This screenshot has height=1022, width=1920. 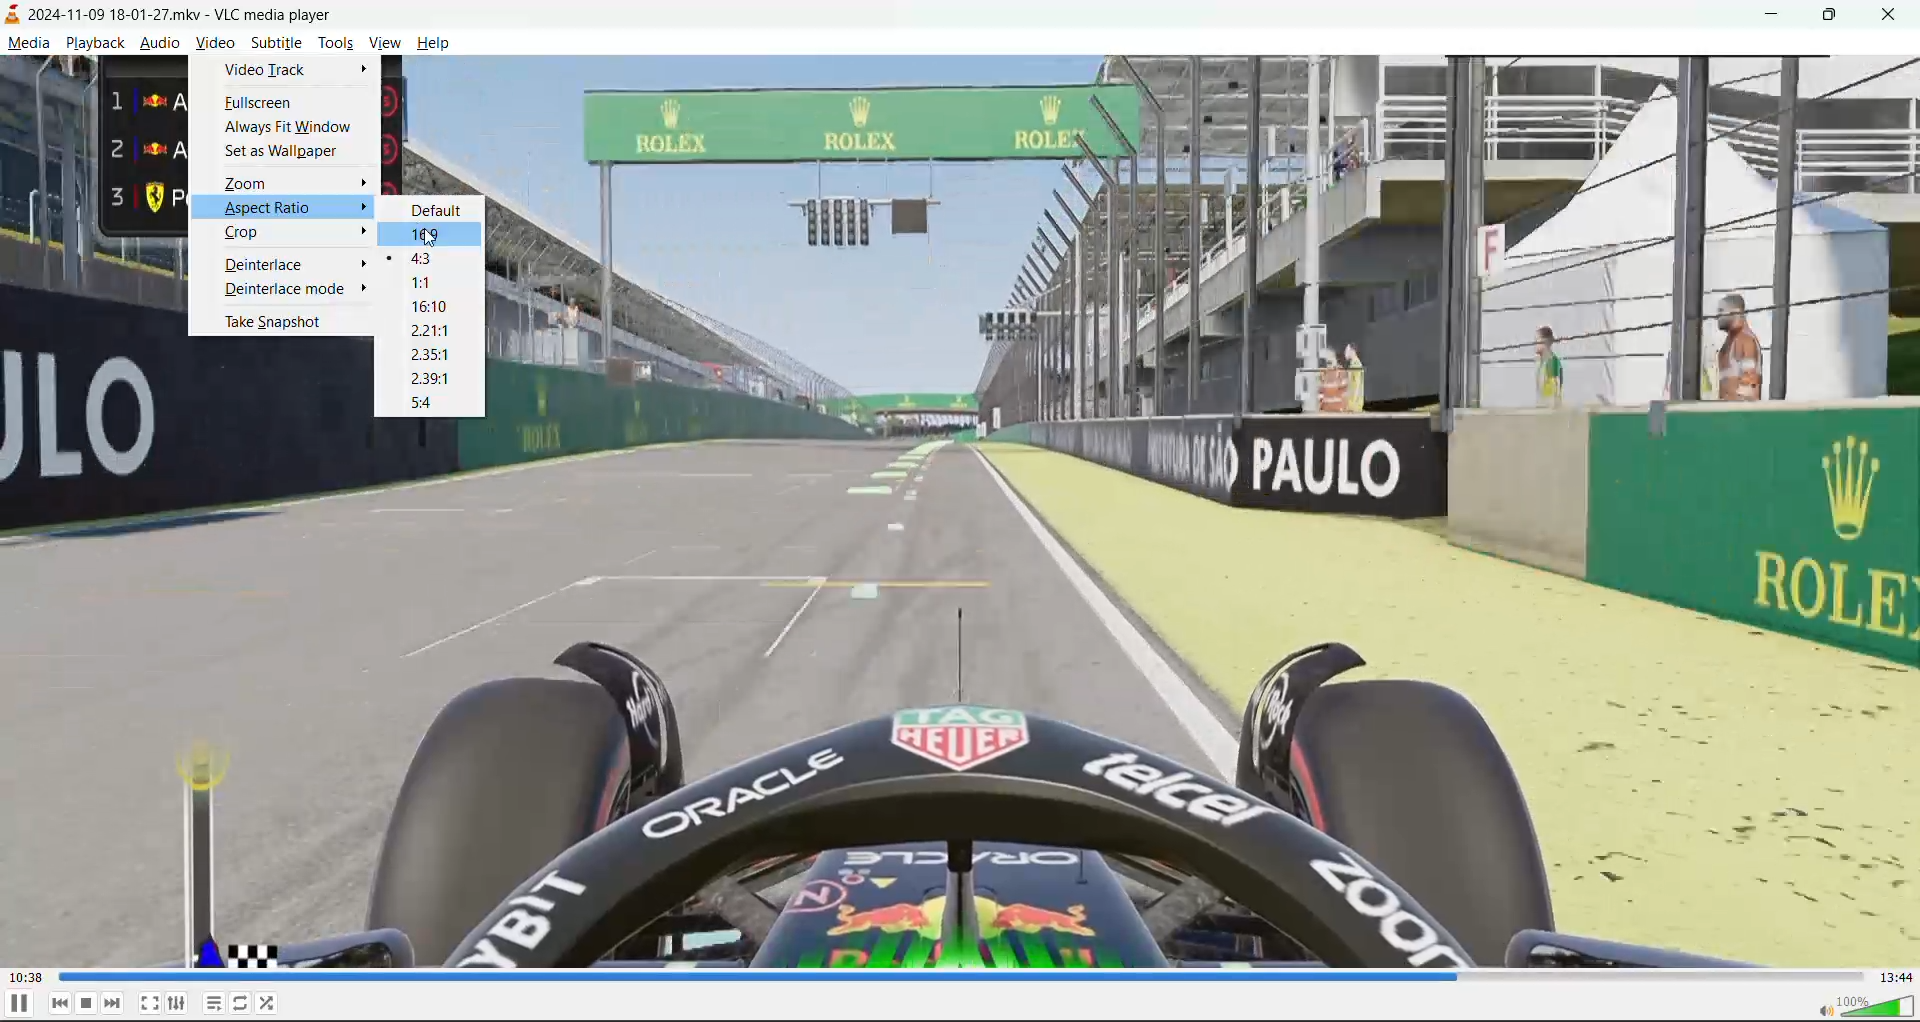 What do you see at coordinates (439, 233) in the screenshot?
I see `16:9` at bounding box center [439, 233].